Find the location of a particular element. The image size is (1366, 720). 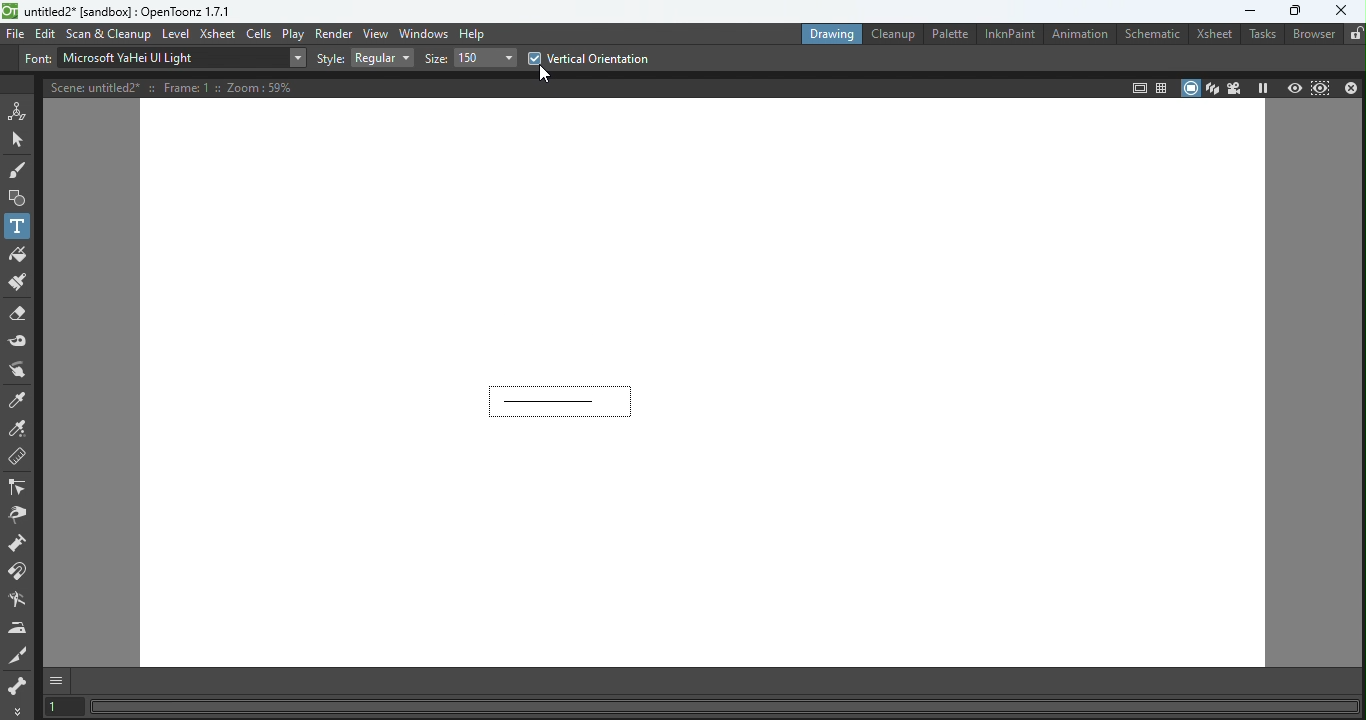

File is located at coordinates (15, 34).